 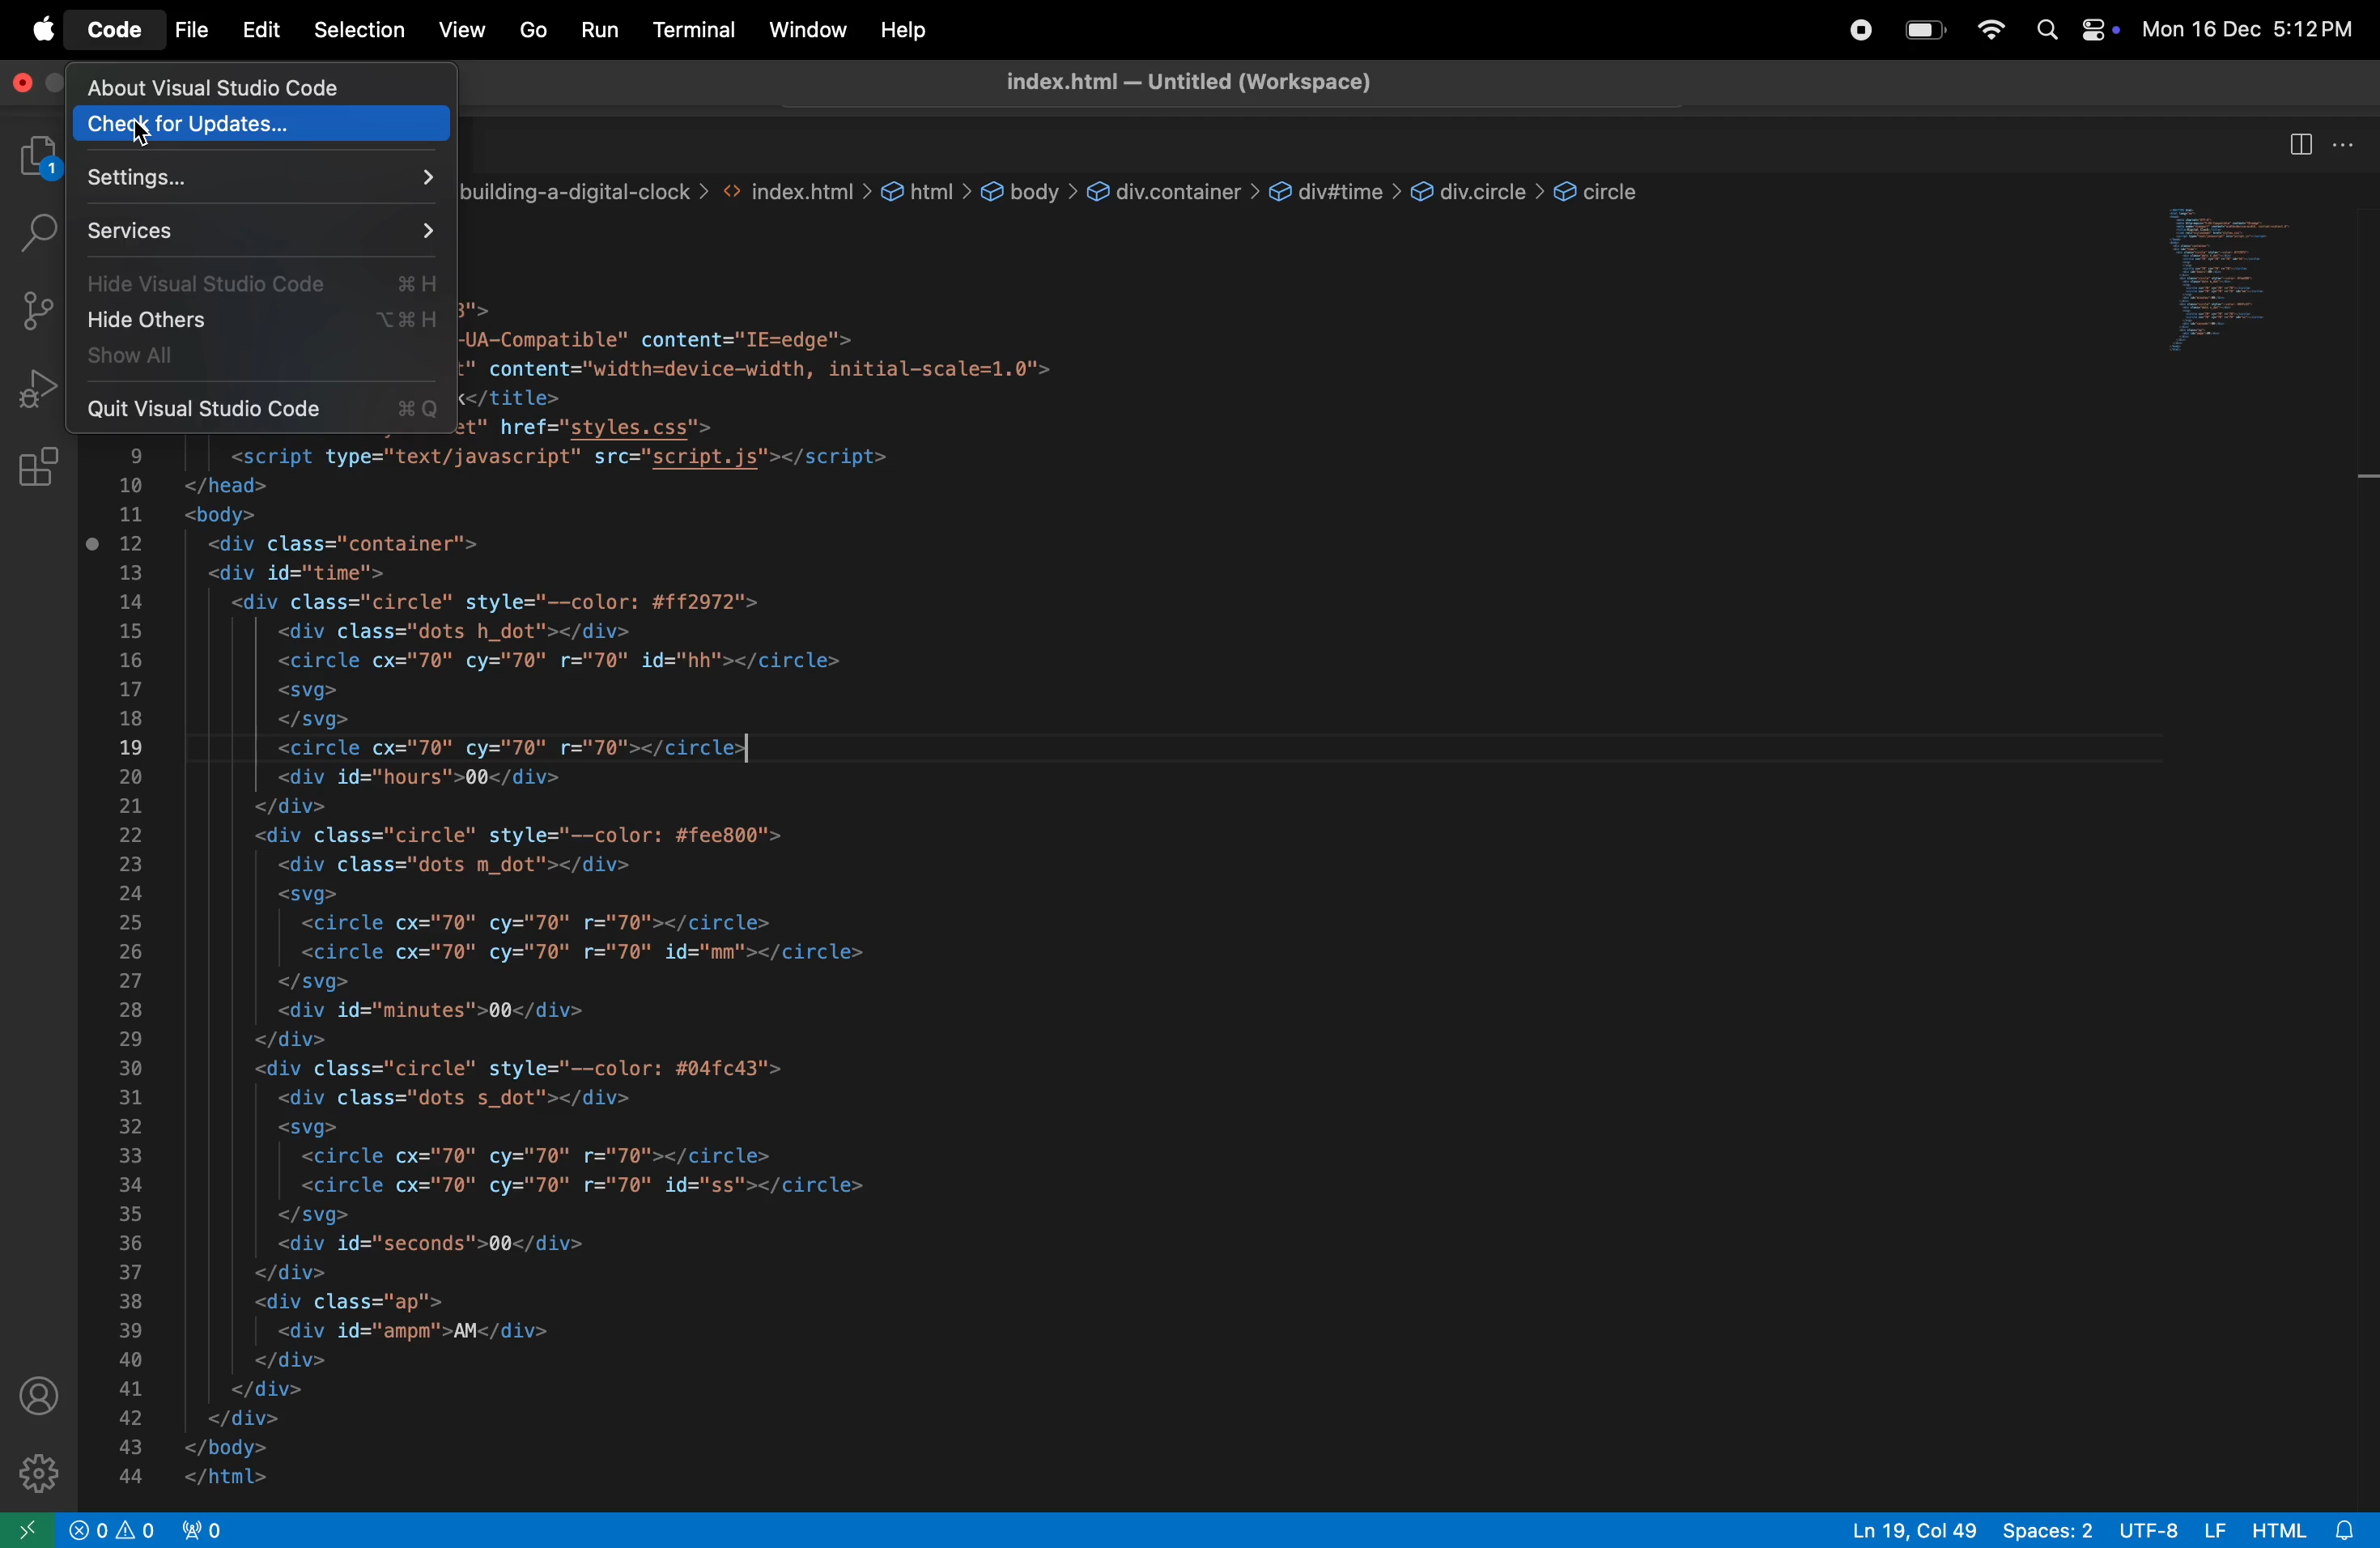 I want to click on </div>, so click(x=289, y=1038).